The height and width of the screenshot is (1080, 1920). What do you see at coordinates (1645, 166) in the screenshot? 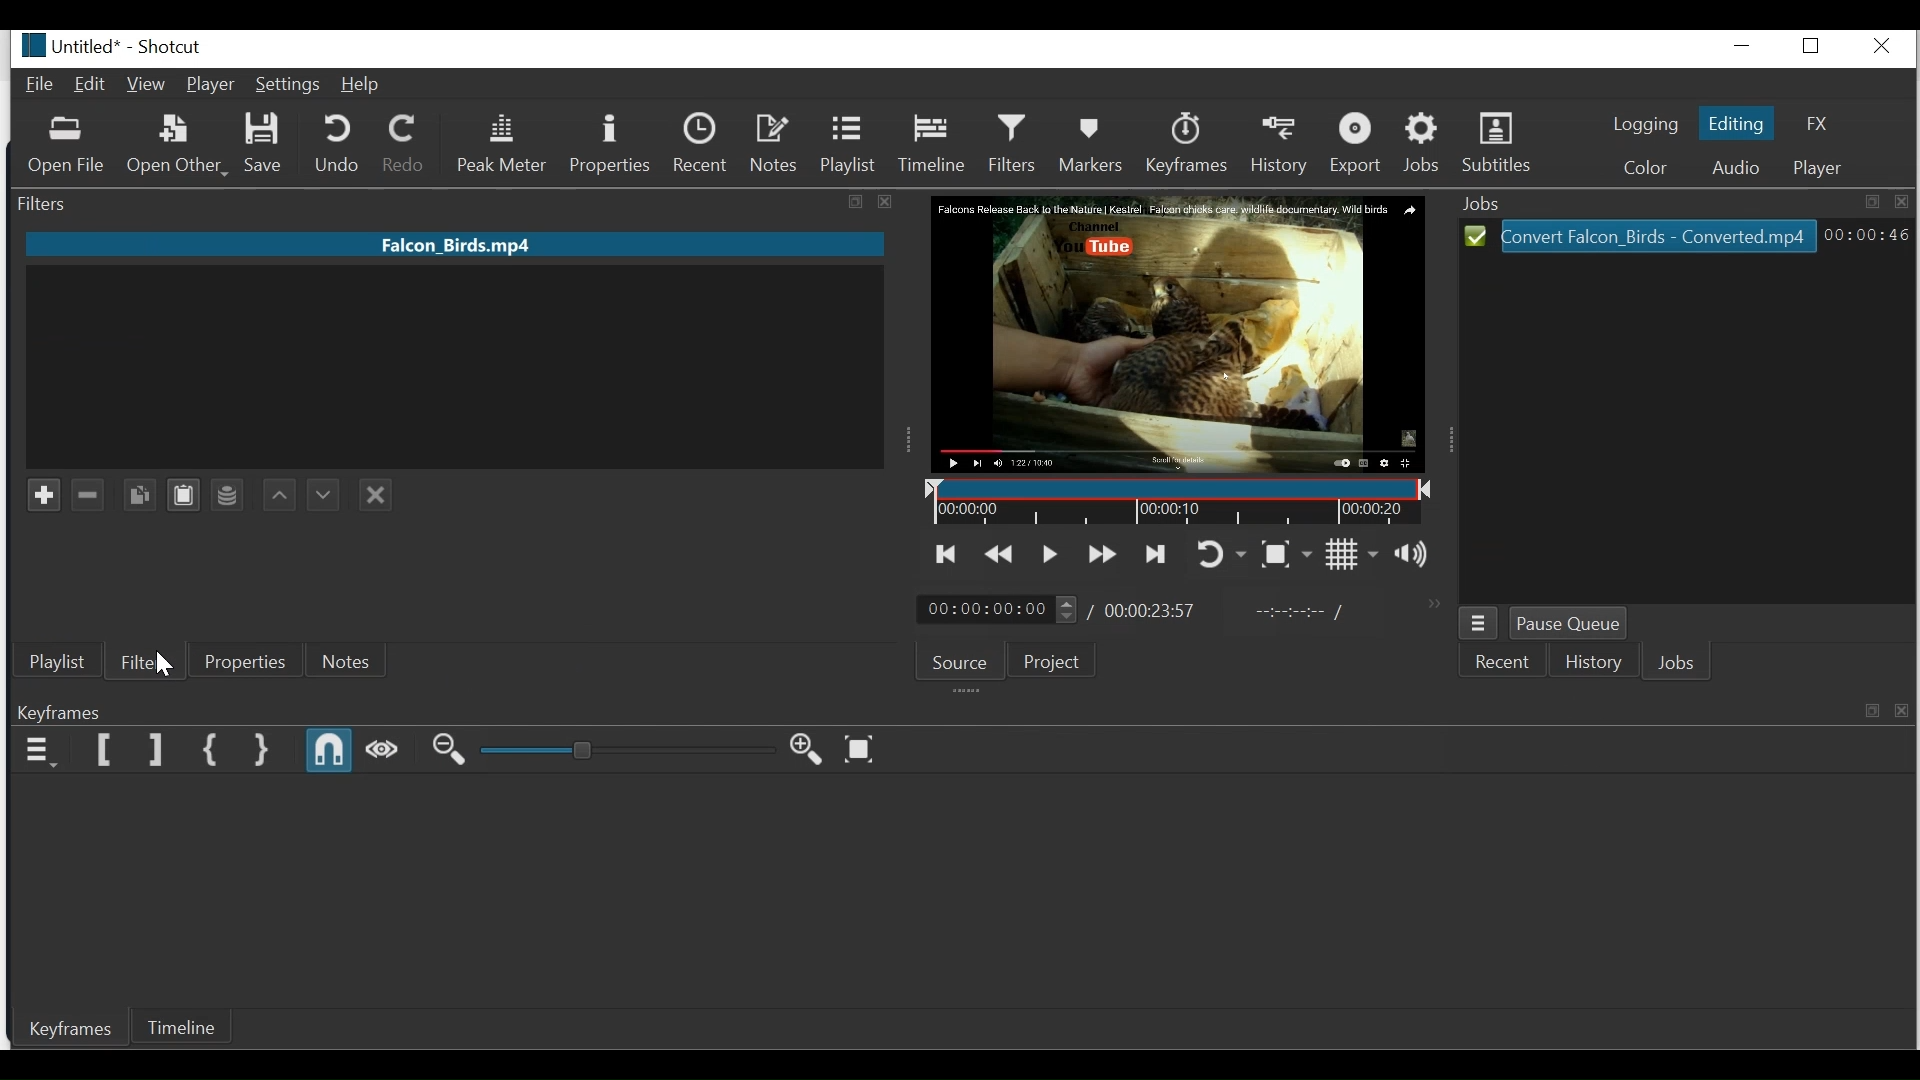
I see `Color` at bounding box center [1645, 166].